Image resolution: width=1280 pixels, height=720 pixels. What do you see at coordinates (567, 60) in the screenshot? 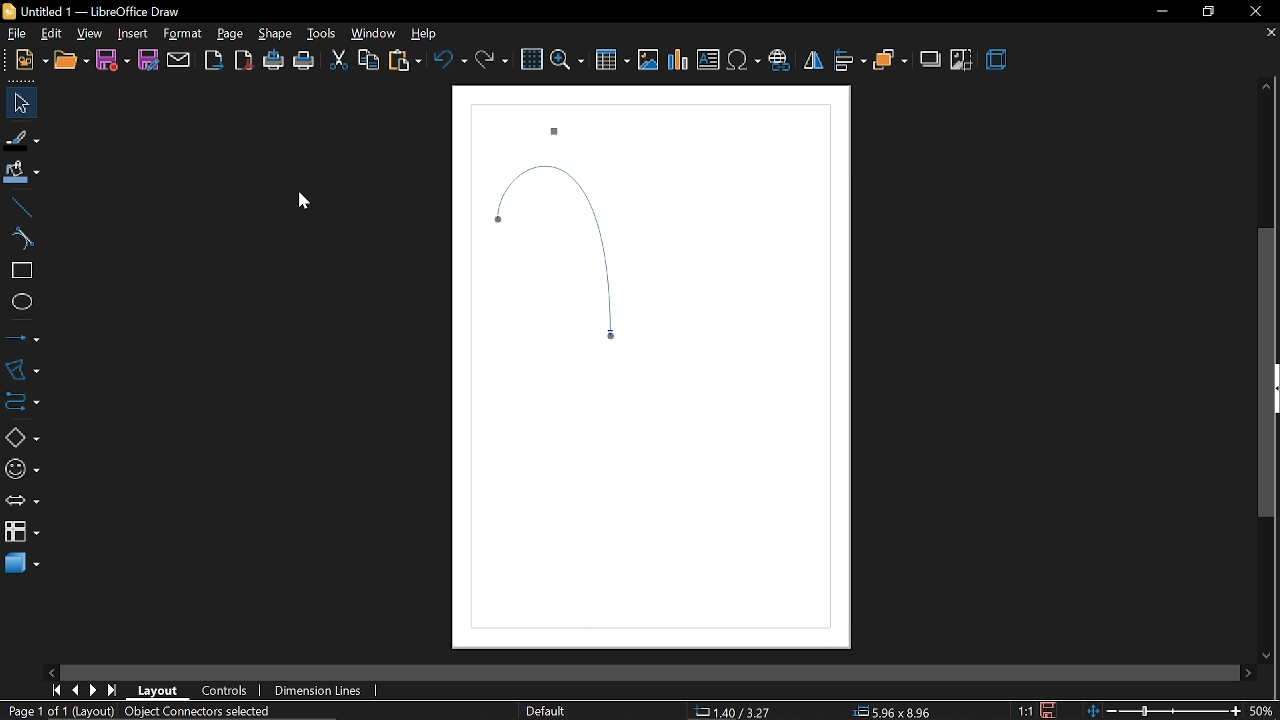
I see `zoom` at bounding box center [567, 60].